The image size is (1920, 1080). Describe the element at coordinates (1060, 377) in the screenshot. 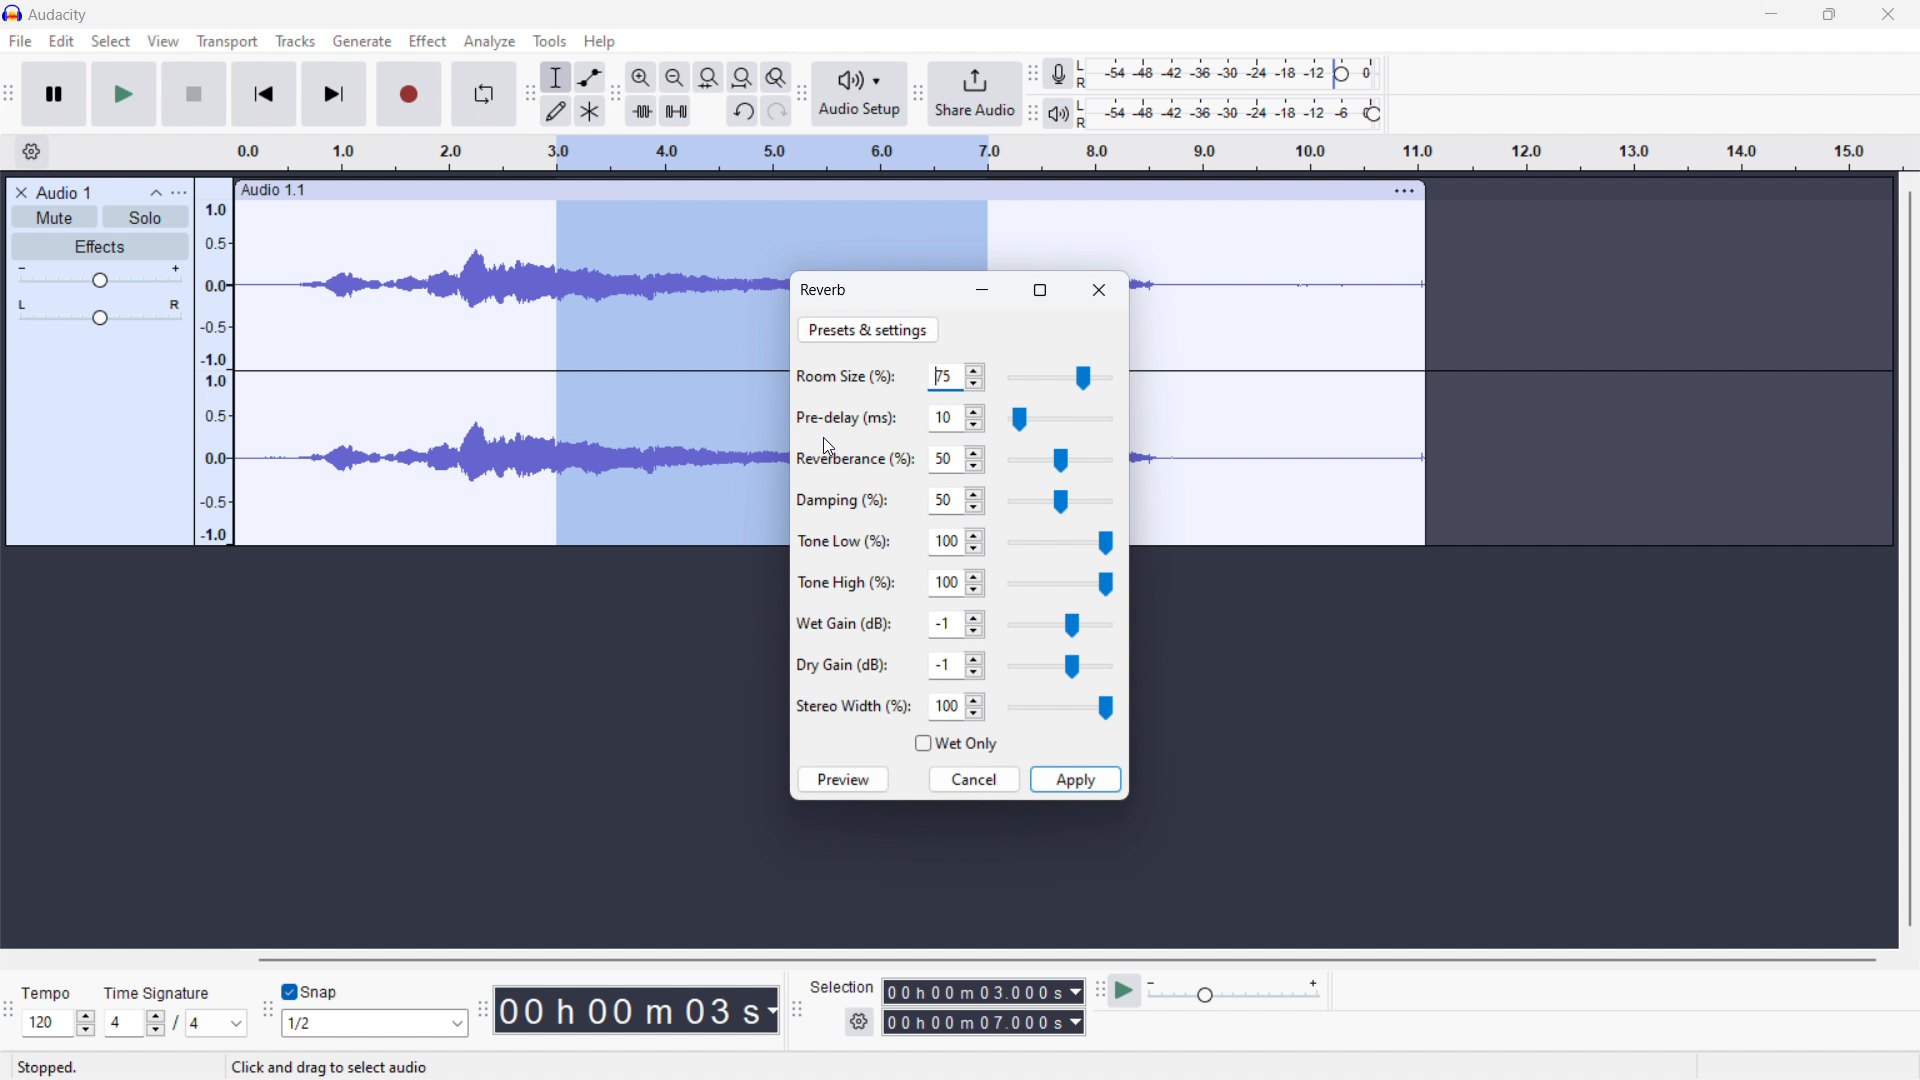

I see `room size slider` at that location.